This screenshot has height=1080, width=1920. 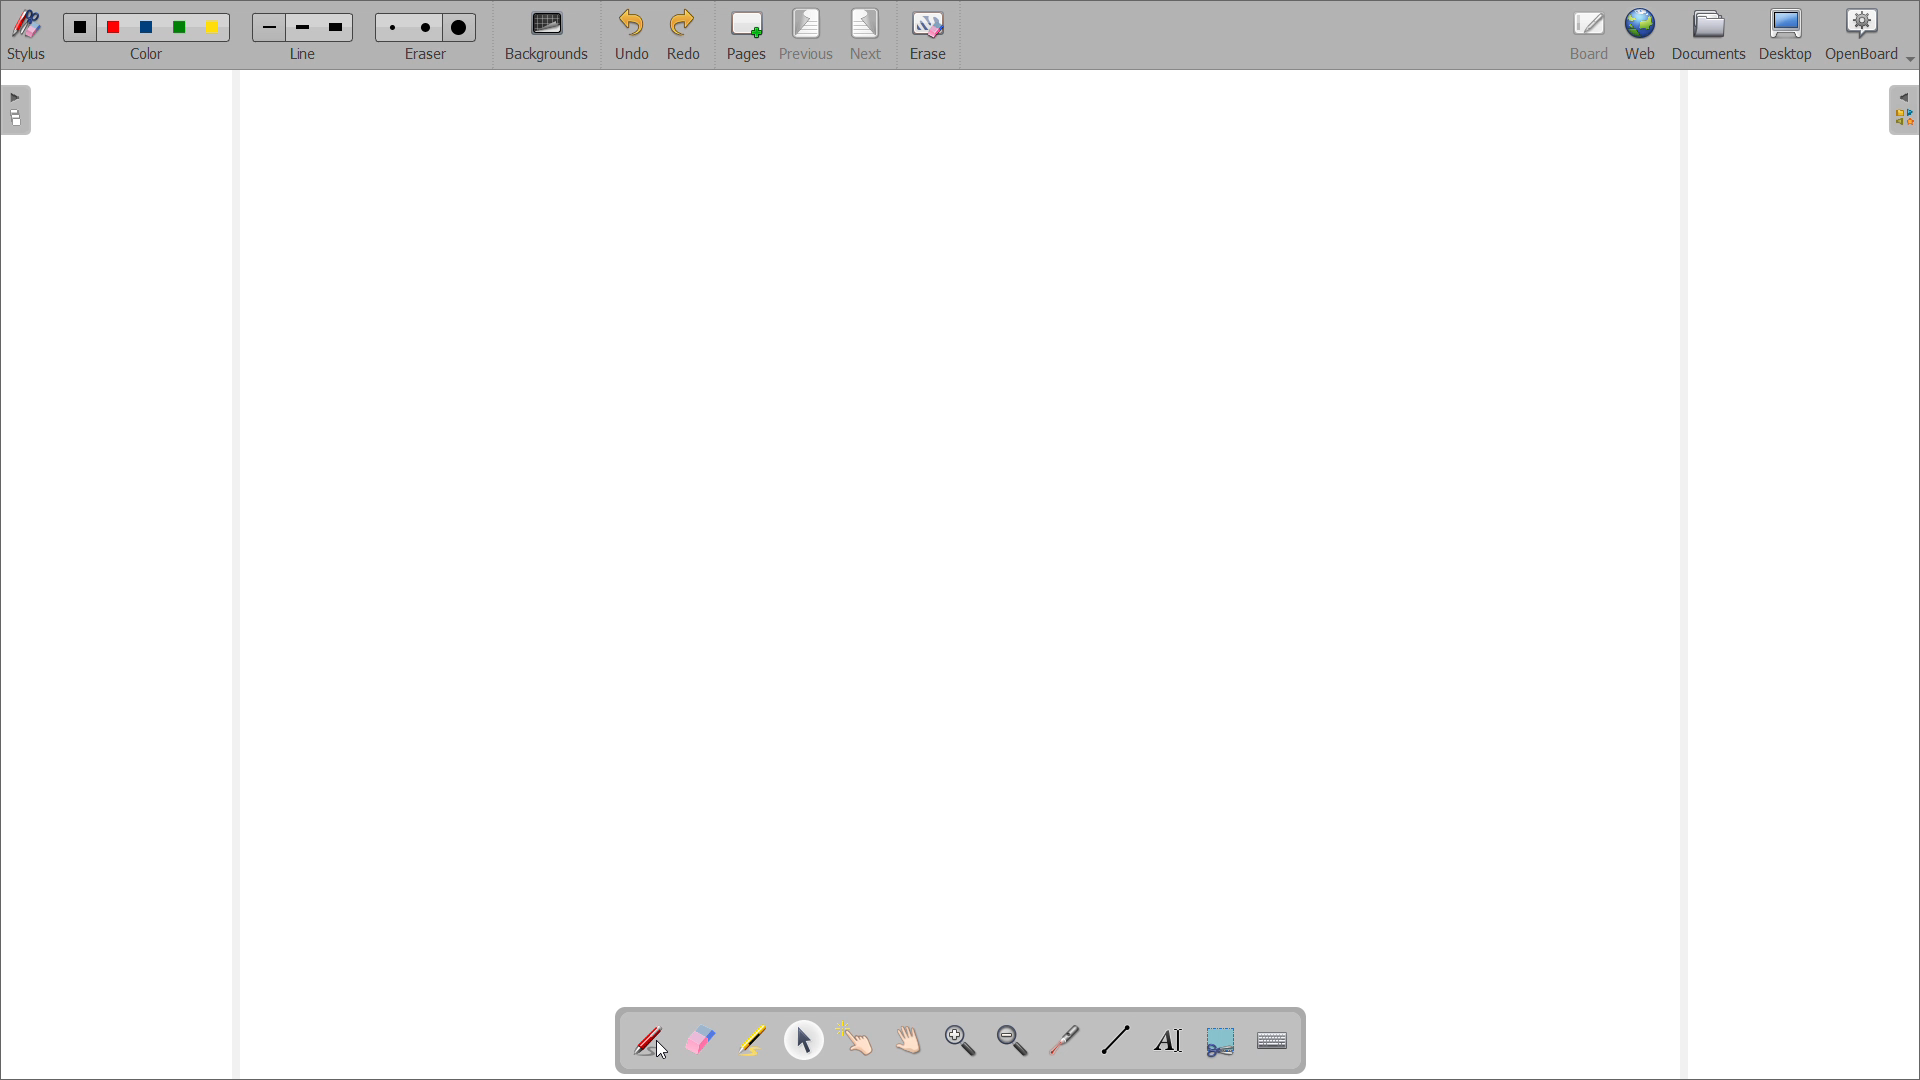 What do you see at coordinates (1013, 1040) in the screenshot?
I see `zoom out` at bounding box center [1013, 1040].